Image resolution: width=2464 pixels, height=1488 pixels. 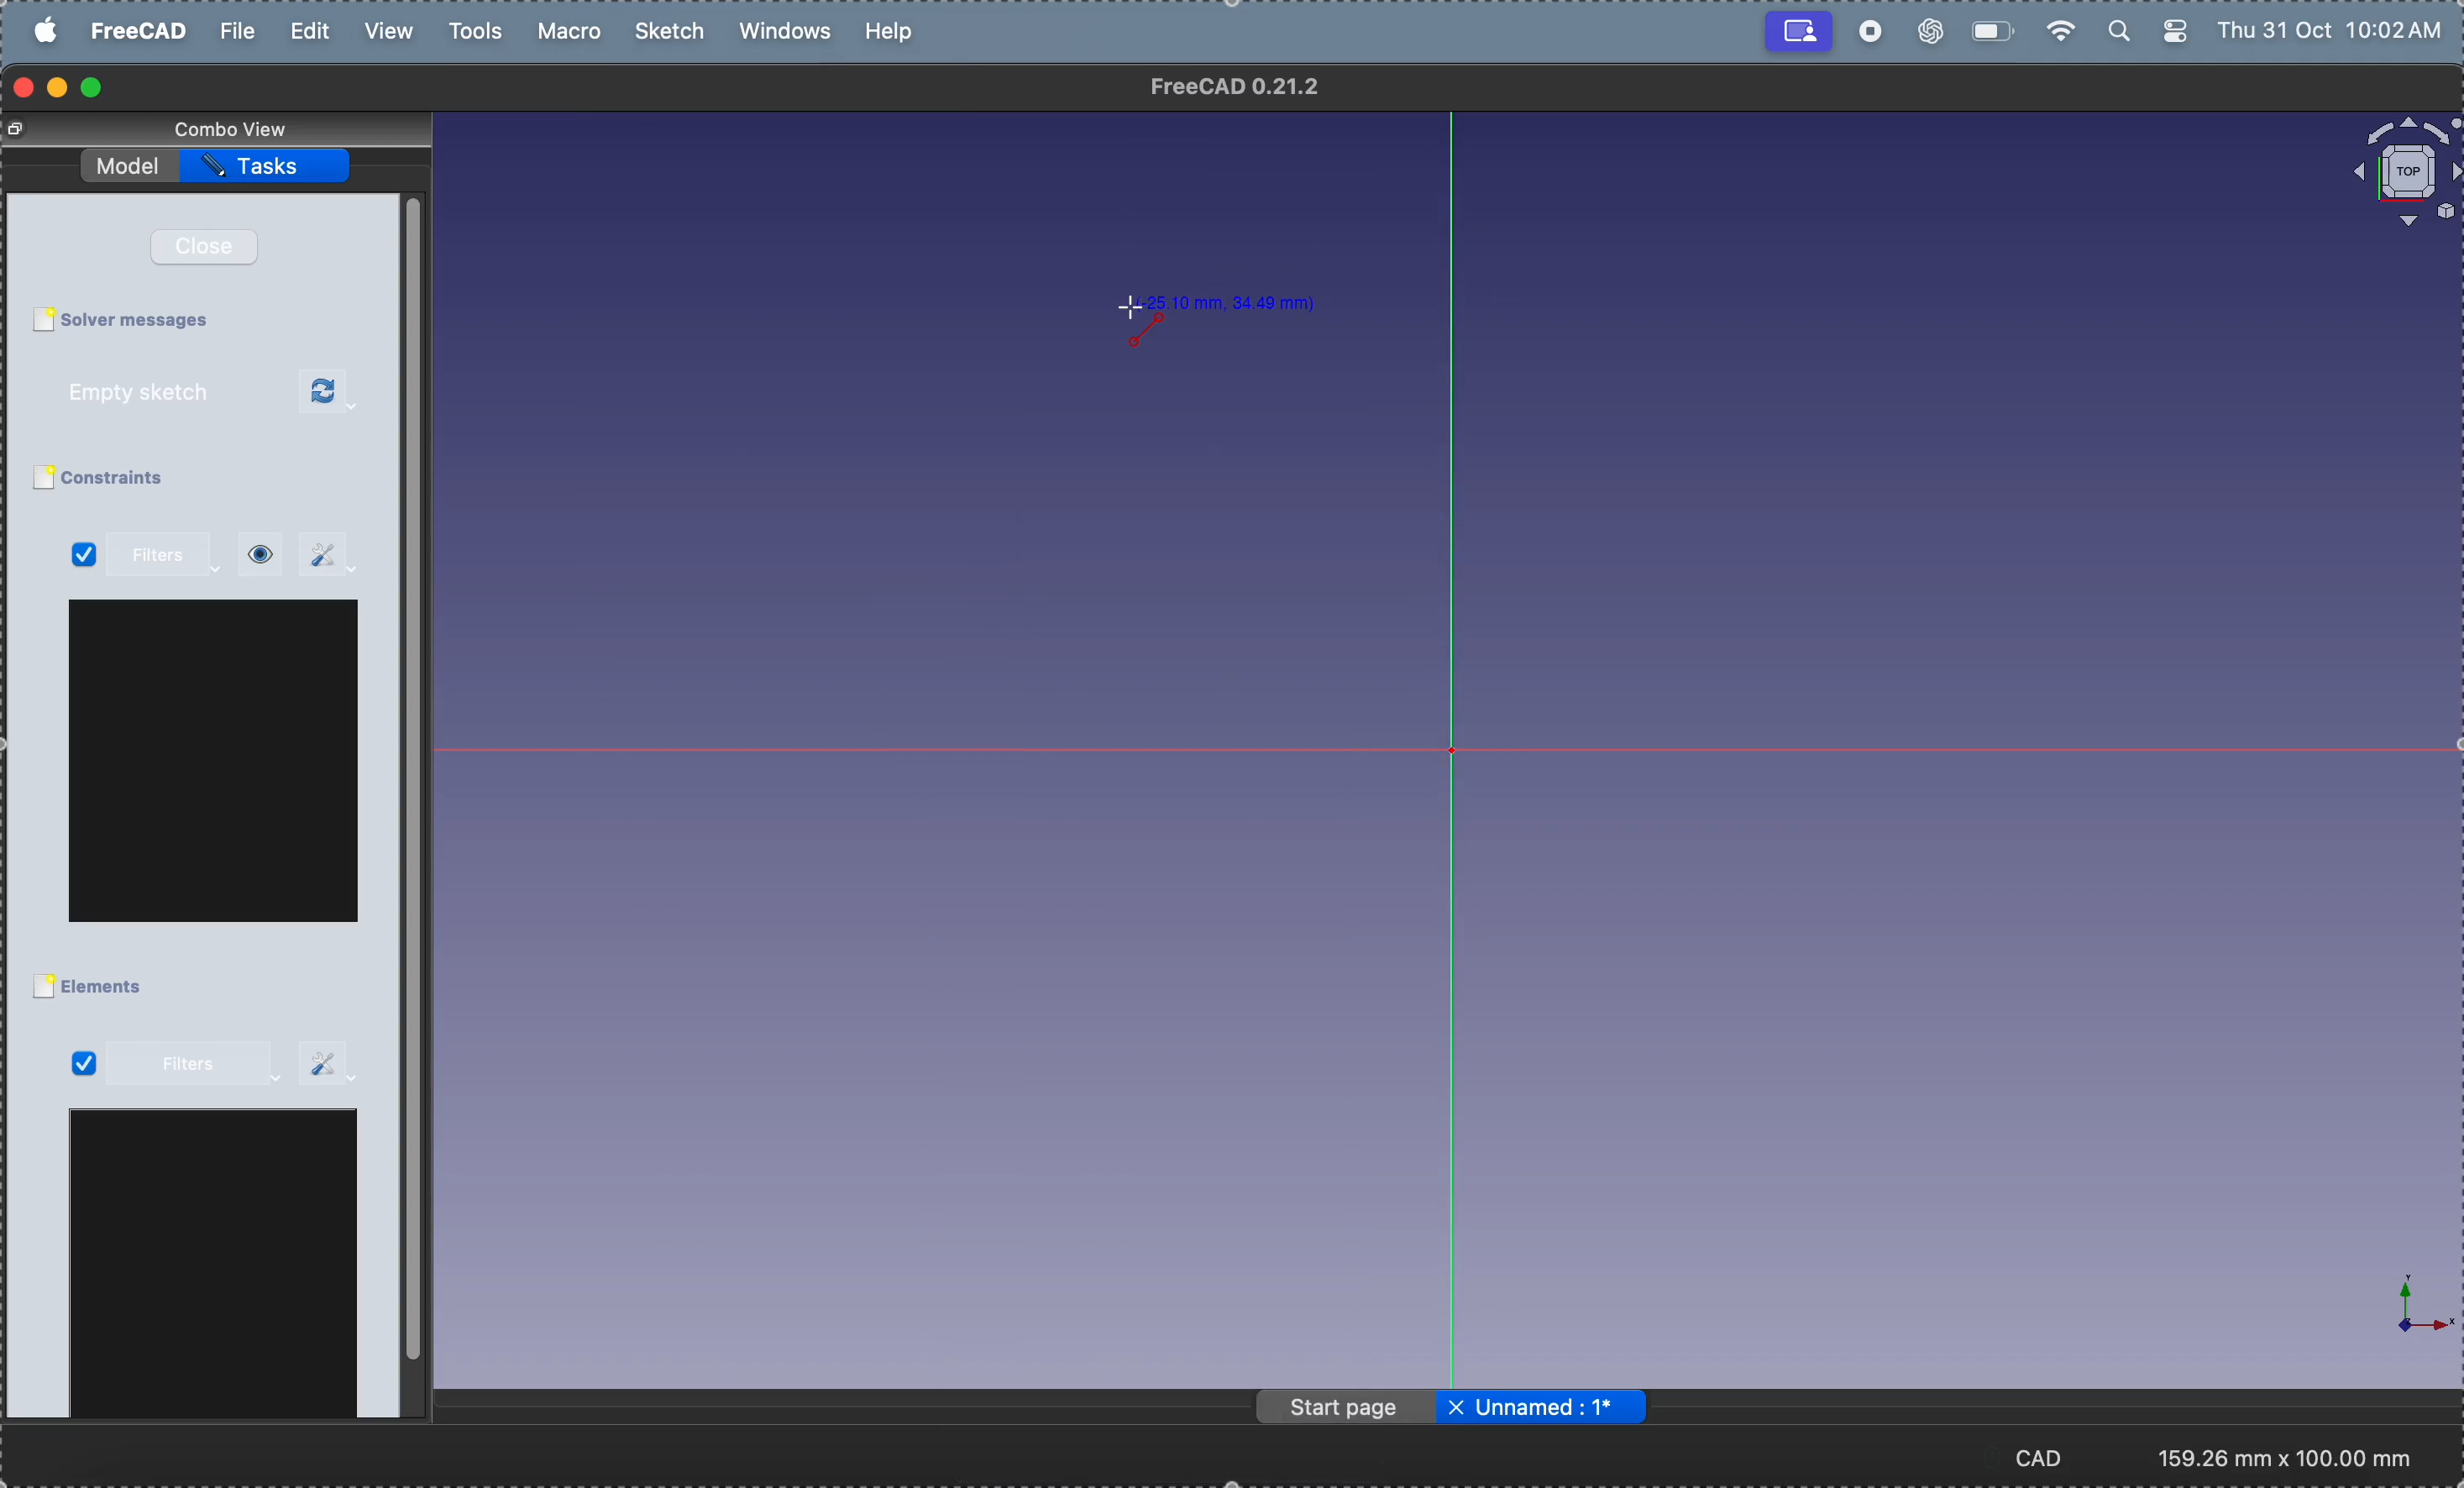 What do you see at coordinates (1799, 29) in the screenshot?
I see `Recording` at bounding box center [1799, 29].